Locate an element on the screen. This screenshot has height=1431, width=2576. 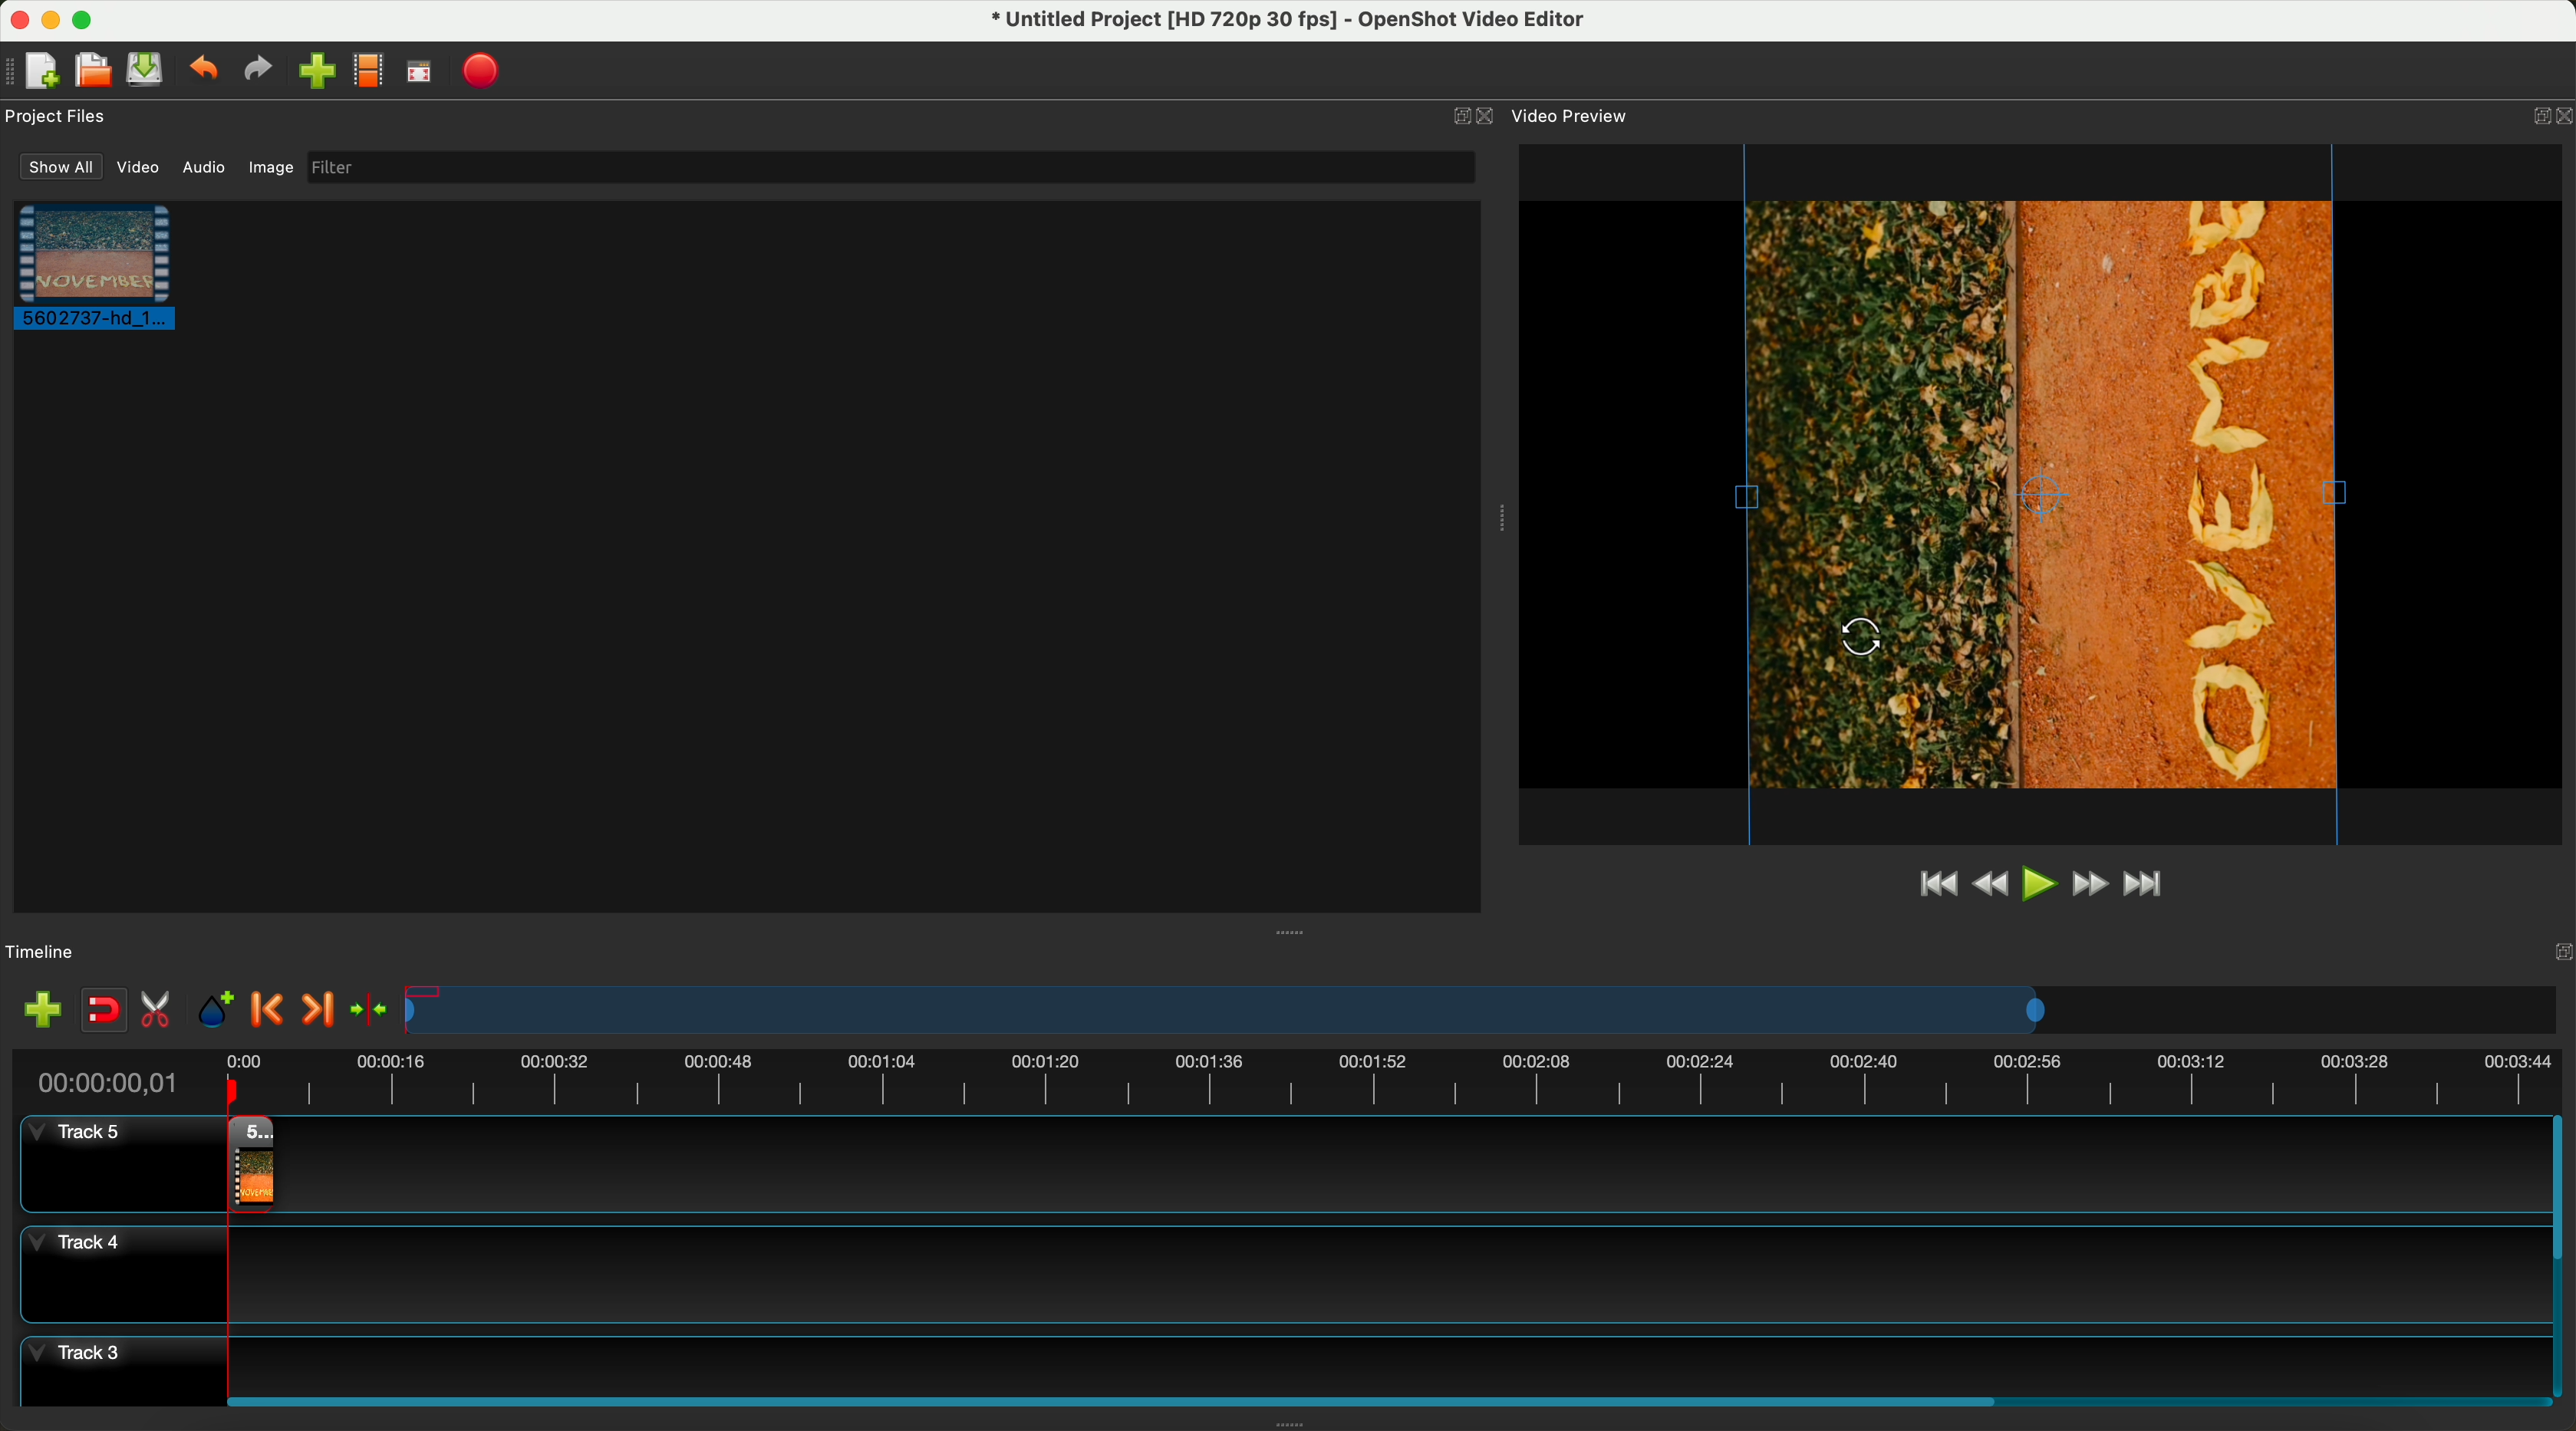
undo is located at coordinates (205, 71).